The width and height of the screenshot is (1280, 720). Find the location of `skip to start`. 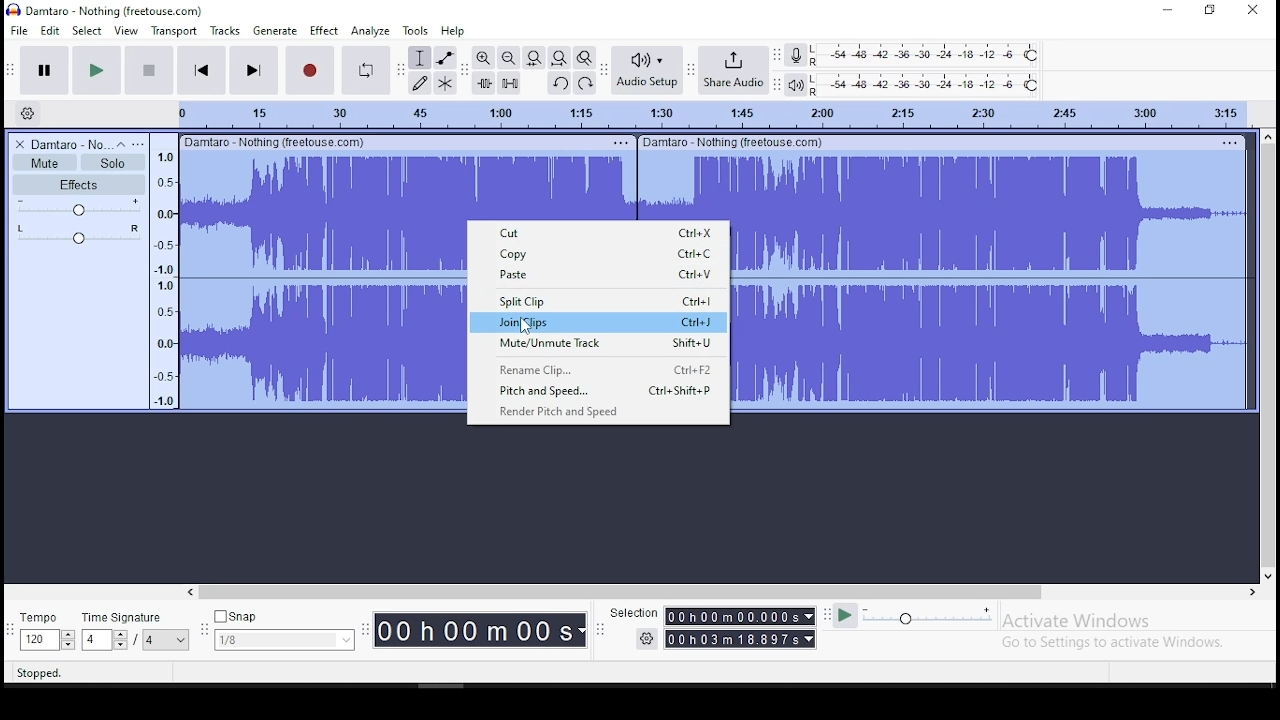

skip to start is located at coordinates (201, 69).